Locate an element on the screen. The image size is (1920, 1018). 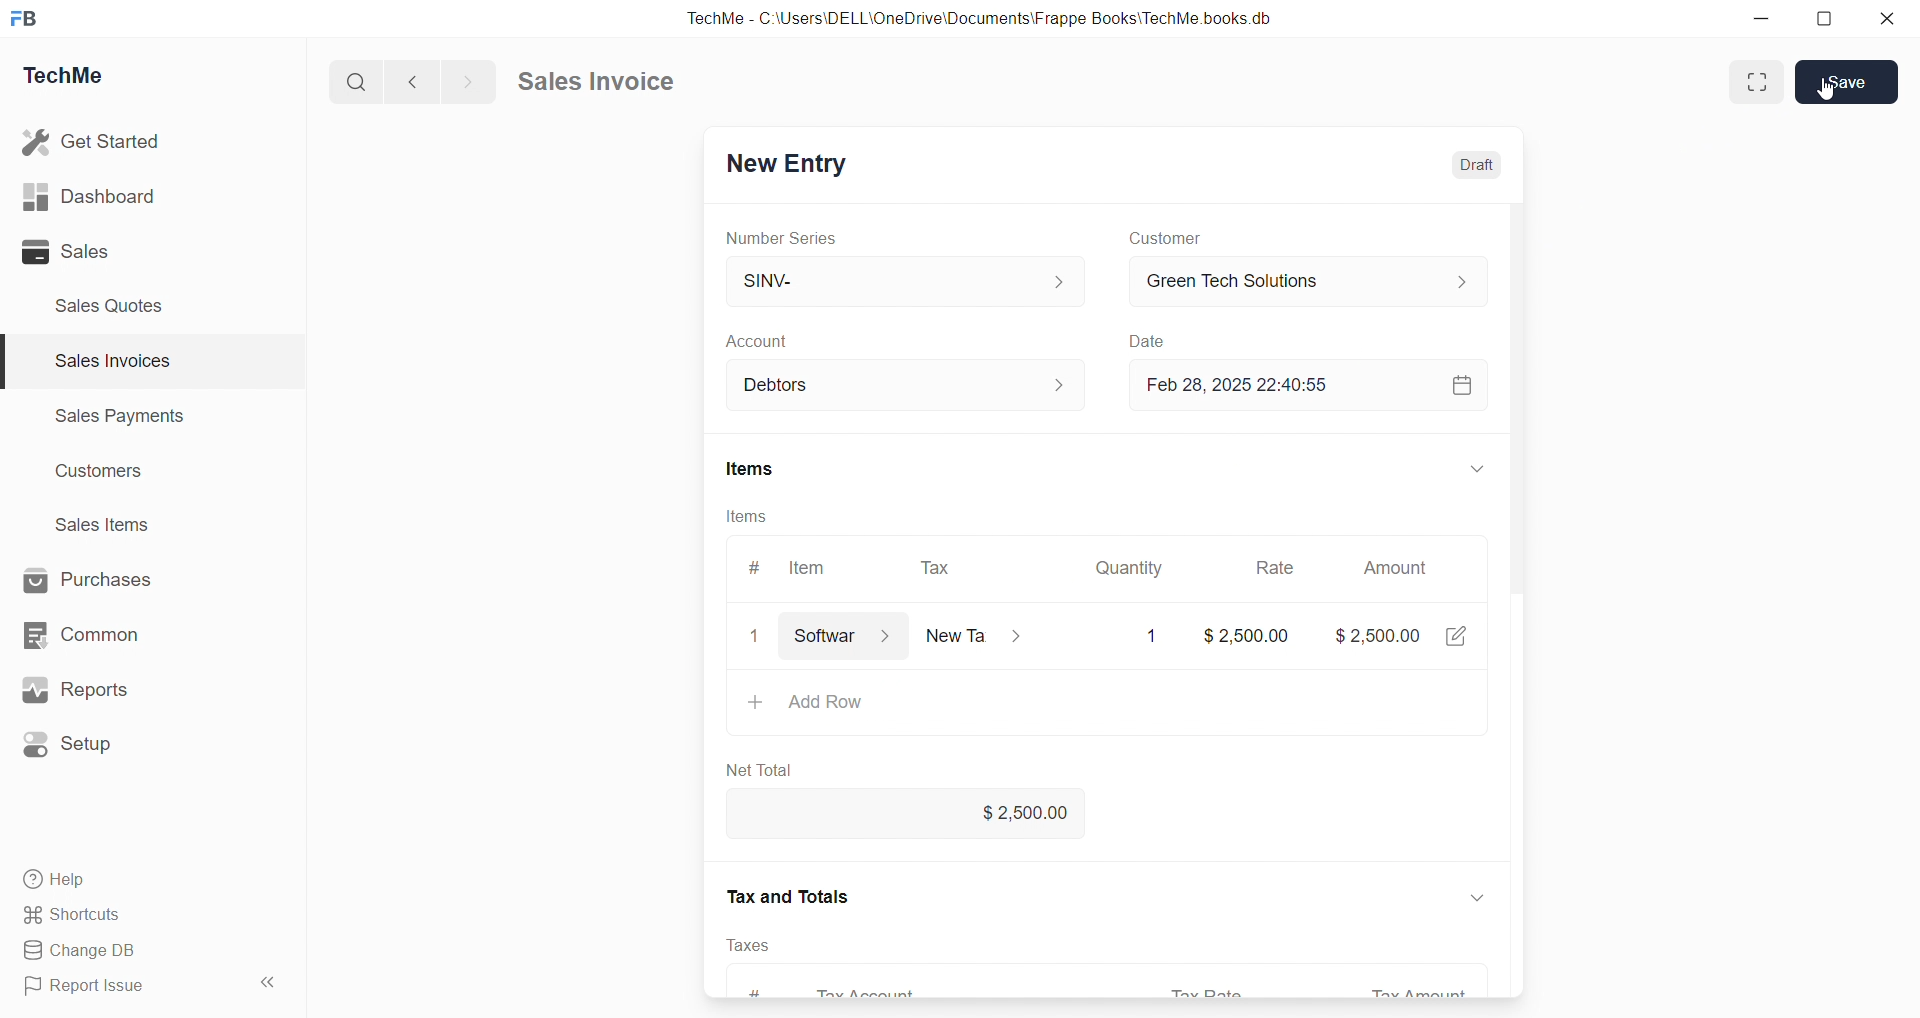
close is located at coordinates (1888, 18).